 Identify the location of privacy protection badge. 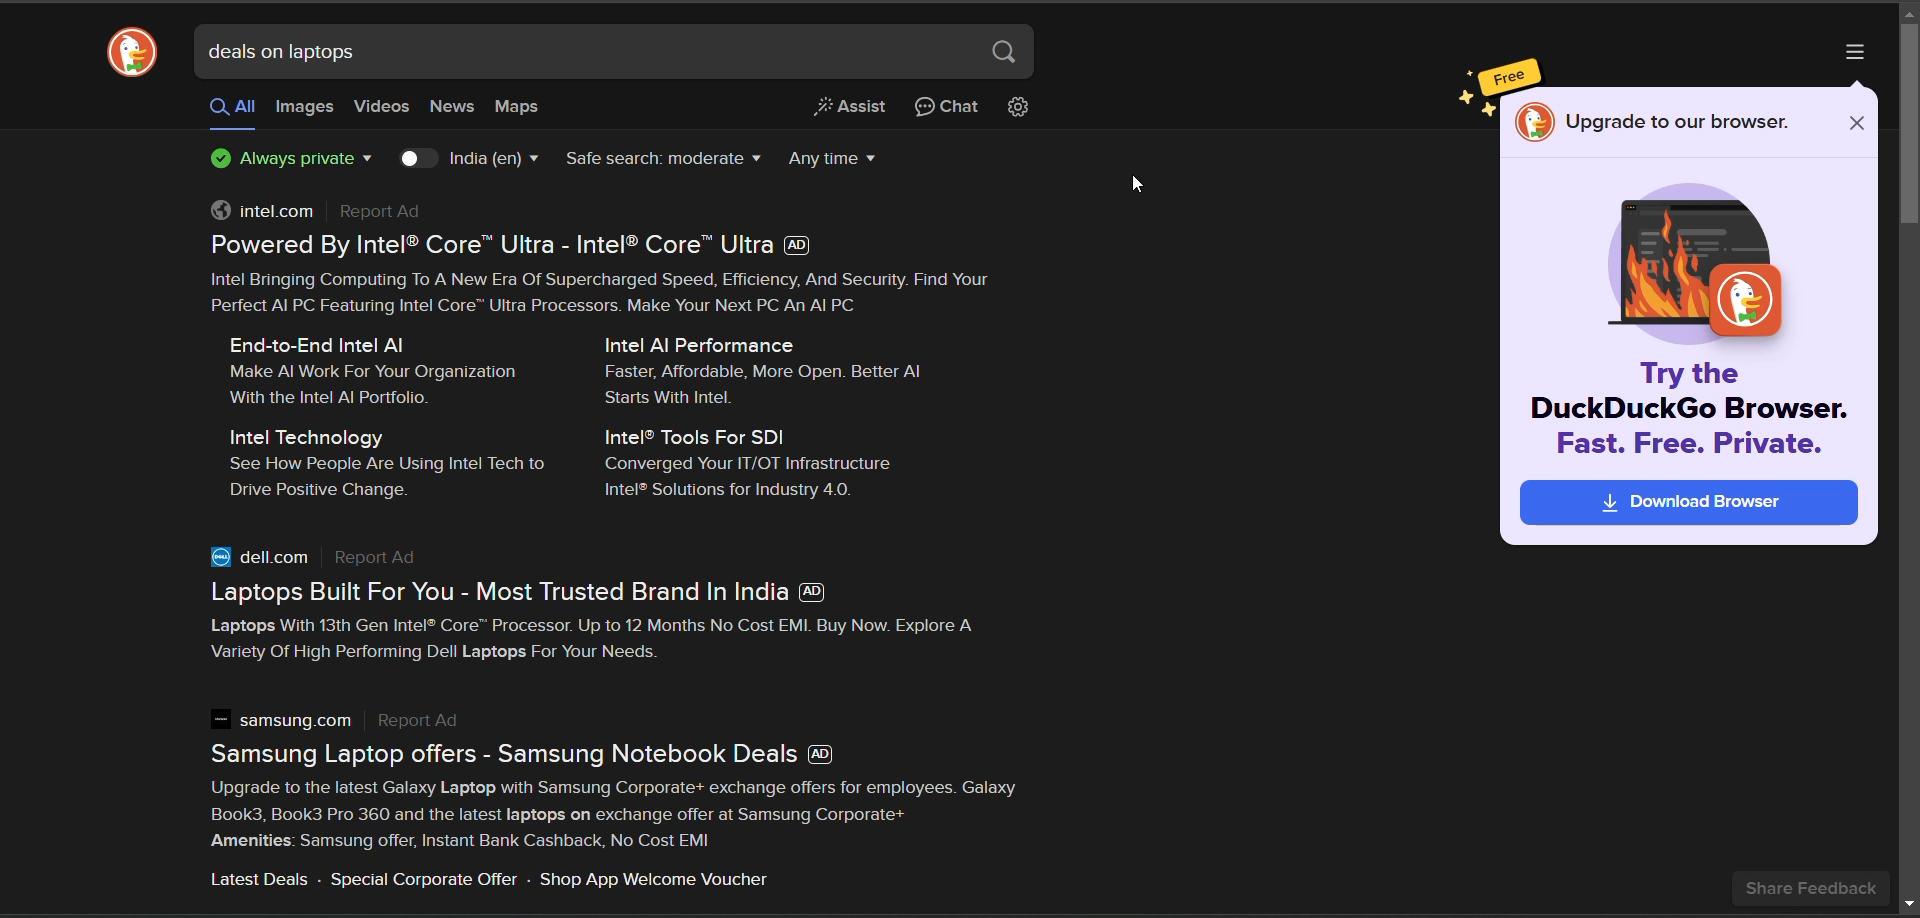
(288, 160).